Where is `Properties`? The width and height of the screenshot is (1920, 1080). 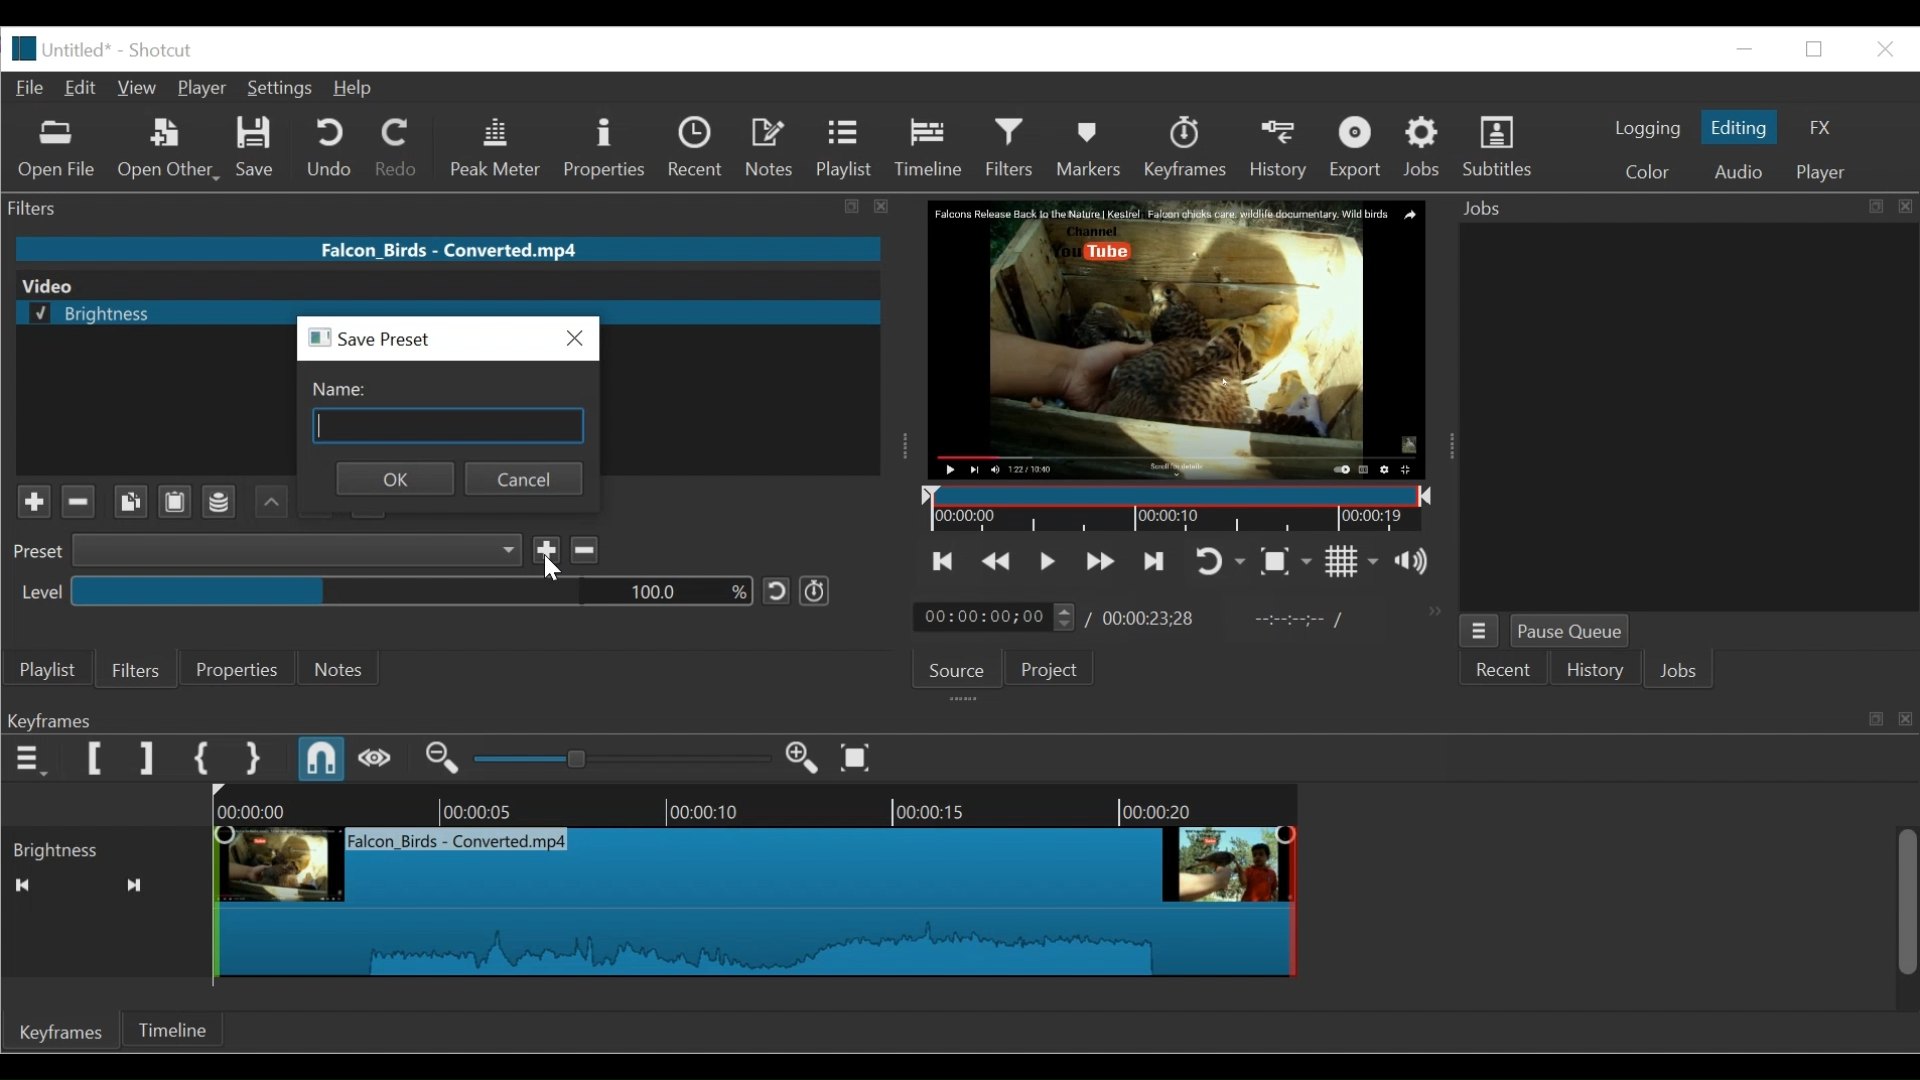 Properties is located at coordinates (241, 669).